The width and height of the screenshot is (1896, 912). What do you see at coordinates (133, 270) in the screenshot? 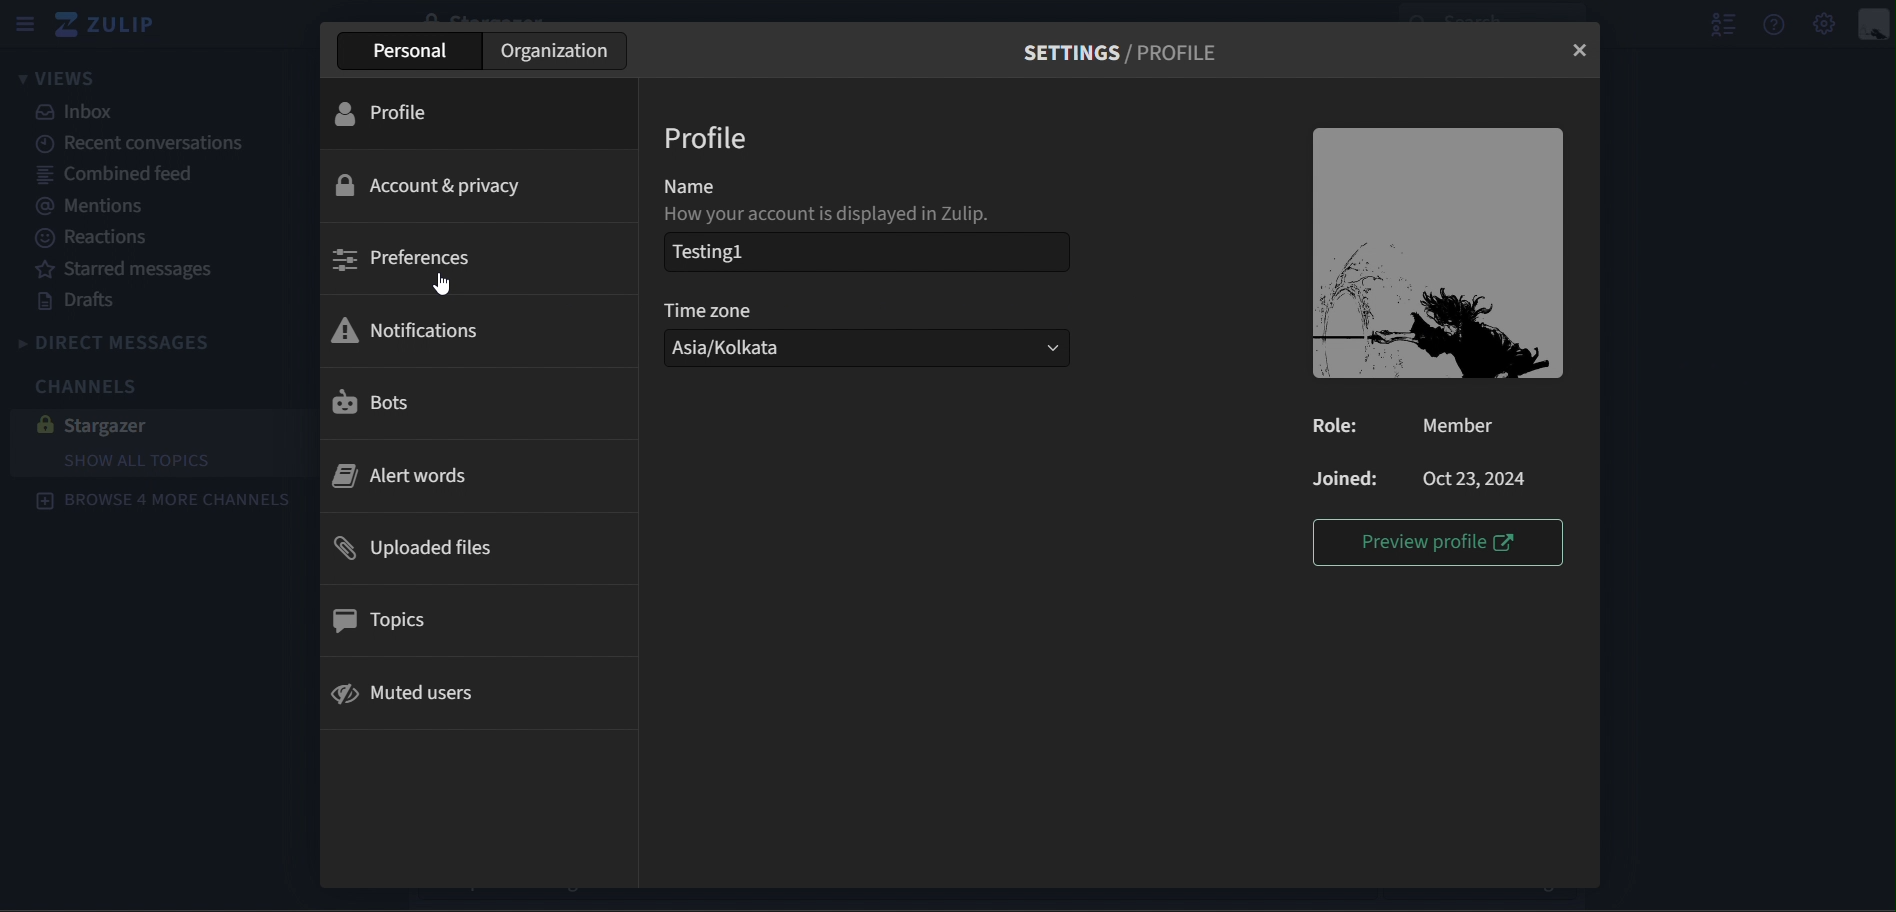
I see `starred messages` at bounding box center [133, 270].